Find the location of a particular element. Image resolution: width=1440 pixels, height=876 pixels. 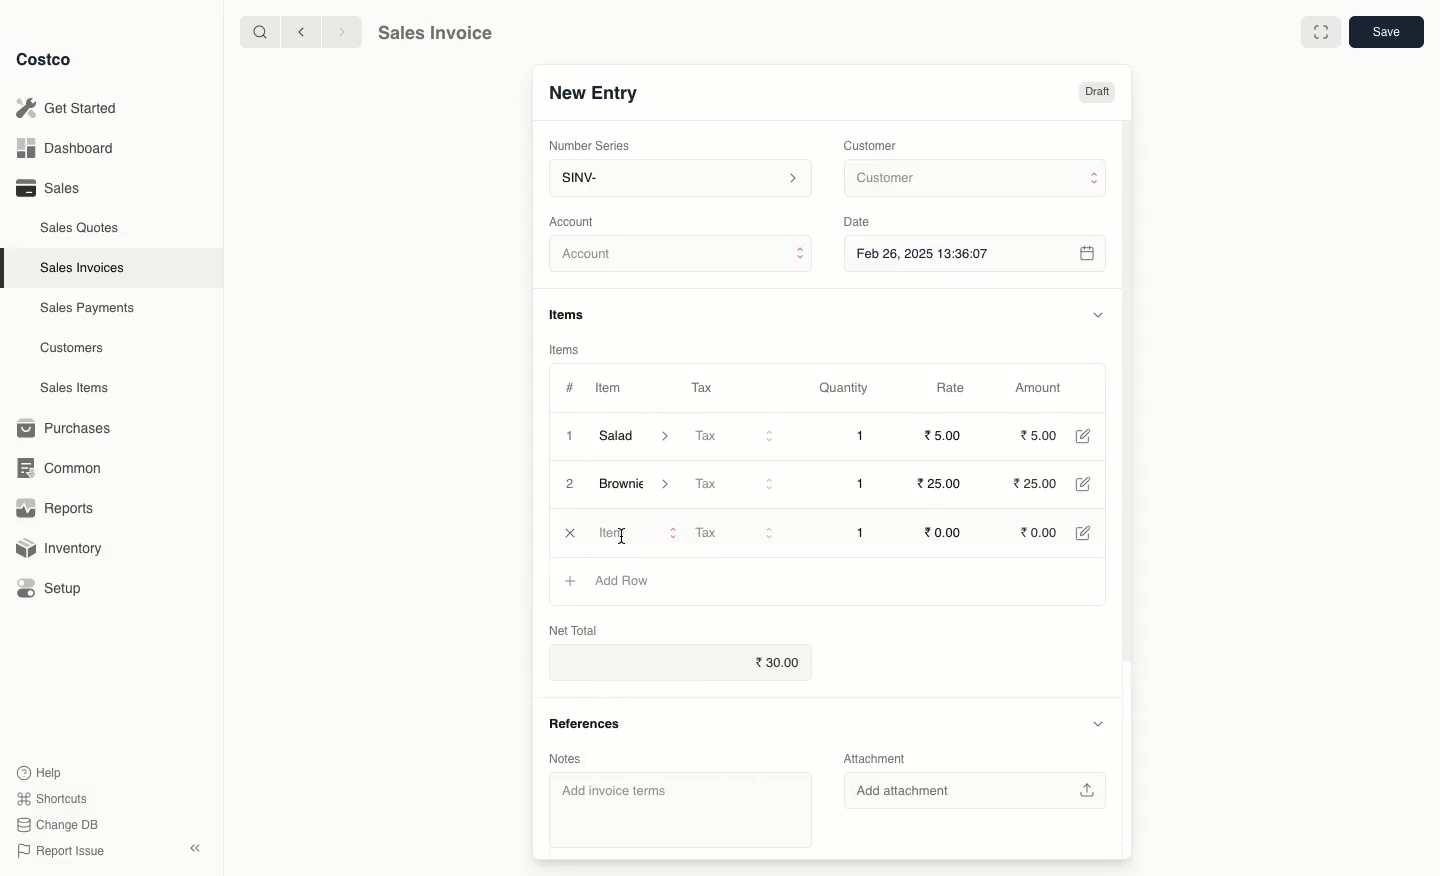

Feb 26, 2025 13:36:07 is located at coordinates (977, 253).